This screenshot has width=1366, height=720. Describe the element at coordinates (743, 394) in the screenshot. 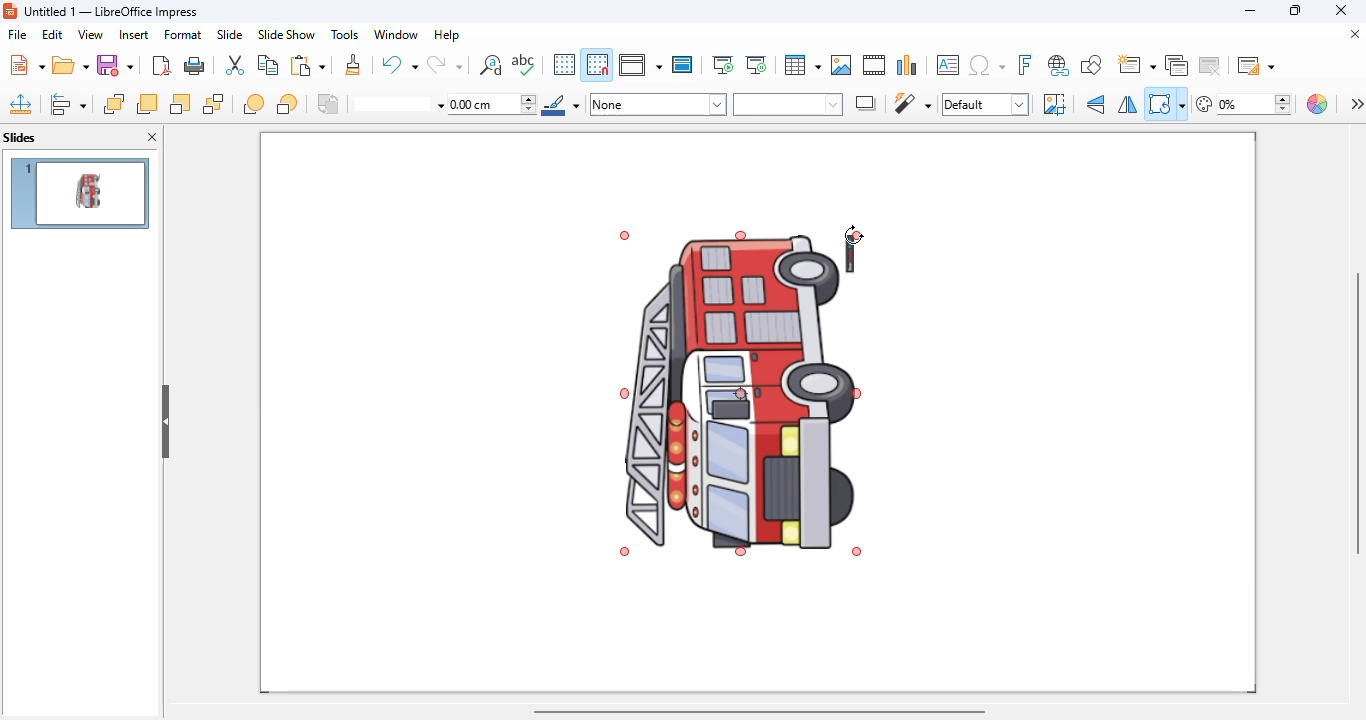

I see `image` at that location.